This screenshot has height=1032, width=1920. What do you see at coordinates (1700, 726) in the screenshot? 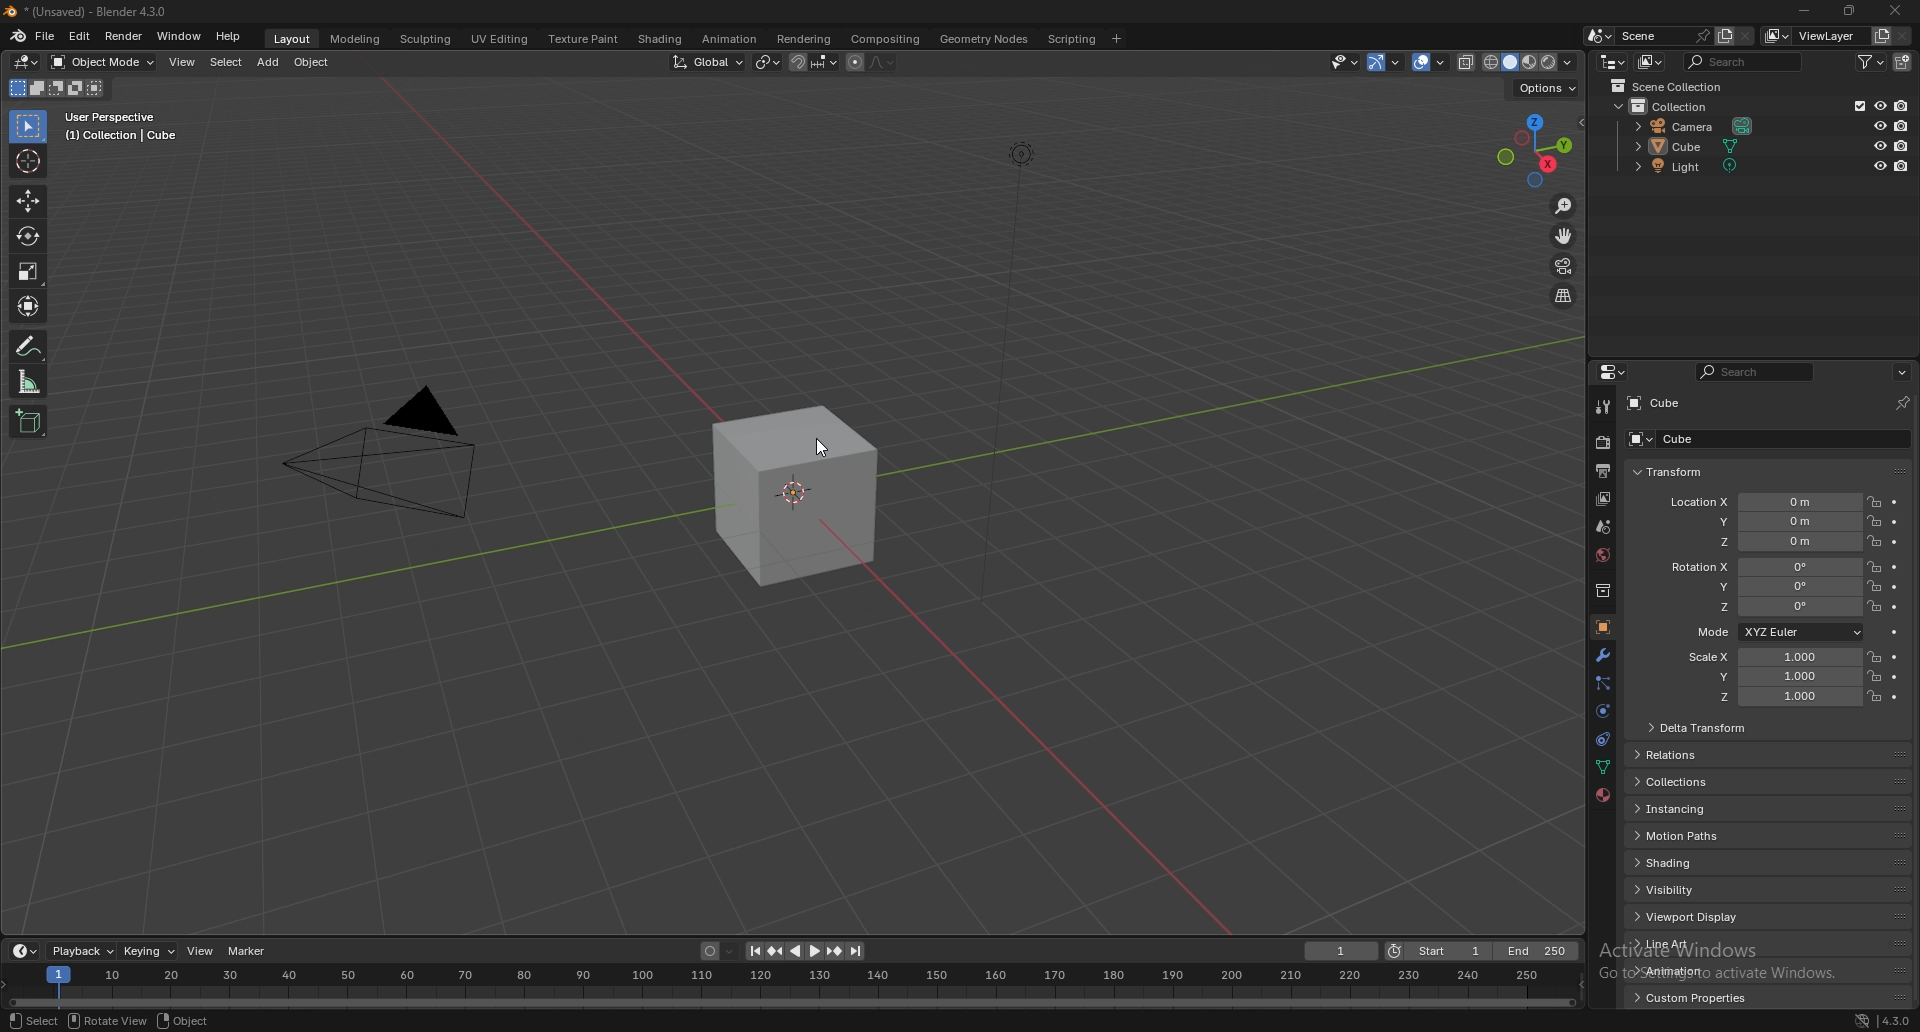
I see `delta transform` at bounding box center [1700, 726].